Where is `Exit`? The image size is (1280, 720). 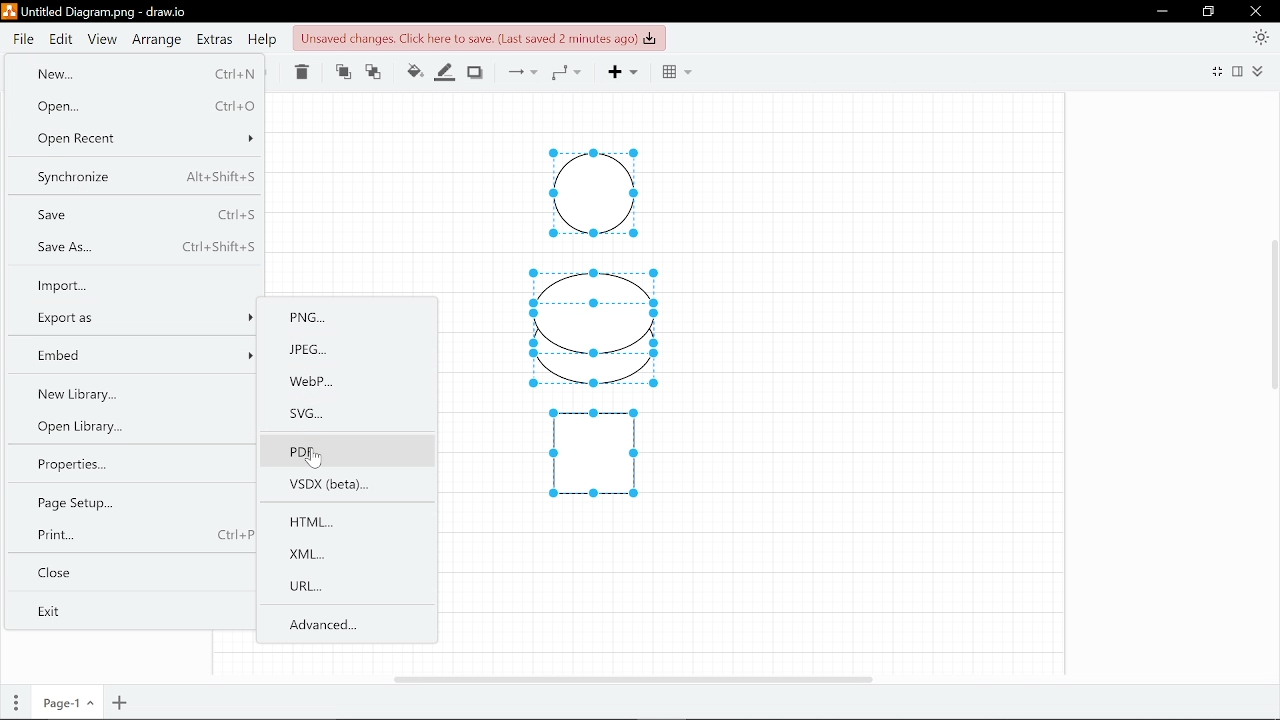
Exit is located at coordinates (134, 608).